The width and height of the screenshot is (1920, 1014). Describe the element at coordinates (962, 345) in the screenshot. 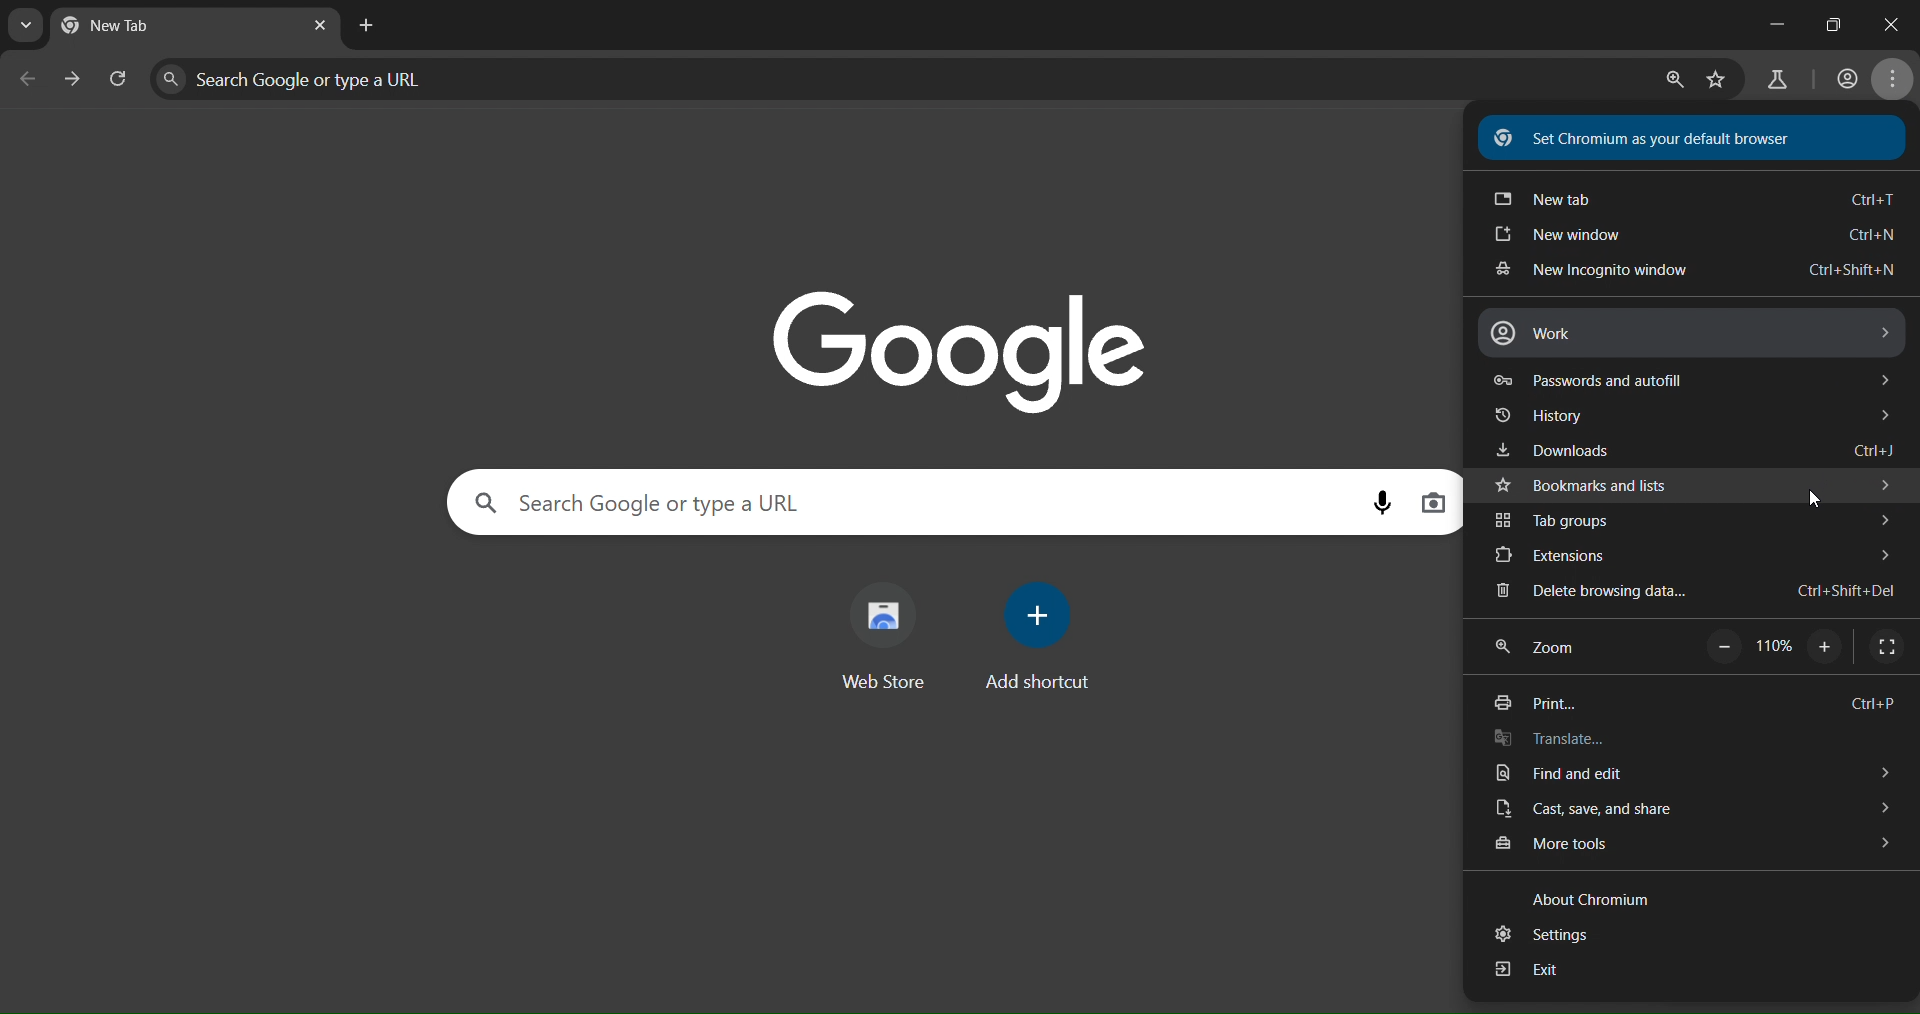

I see `Google logo` at that location.